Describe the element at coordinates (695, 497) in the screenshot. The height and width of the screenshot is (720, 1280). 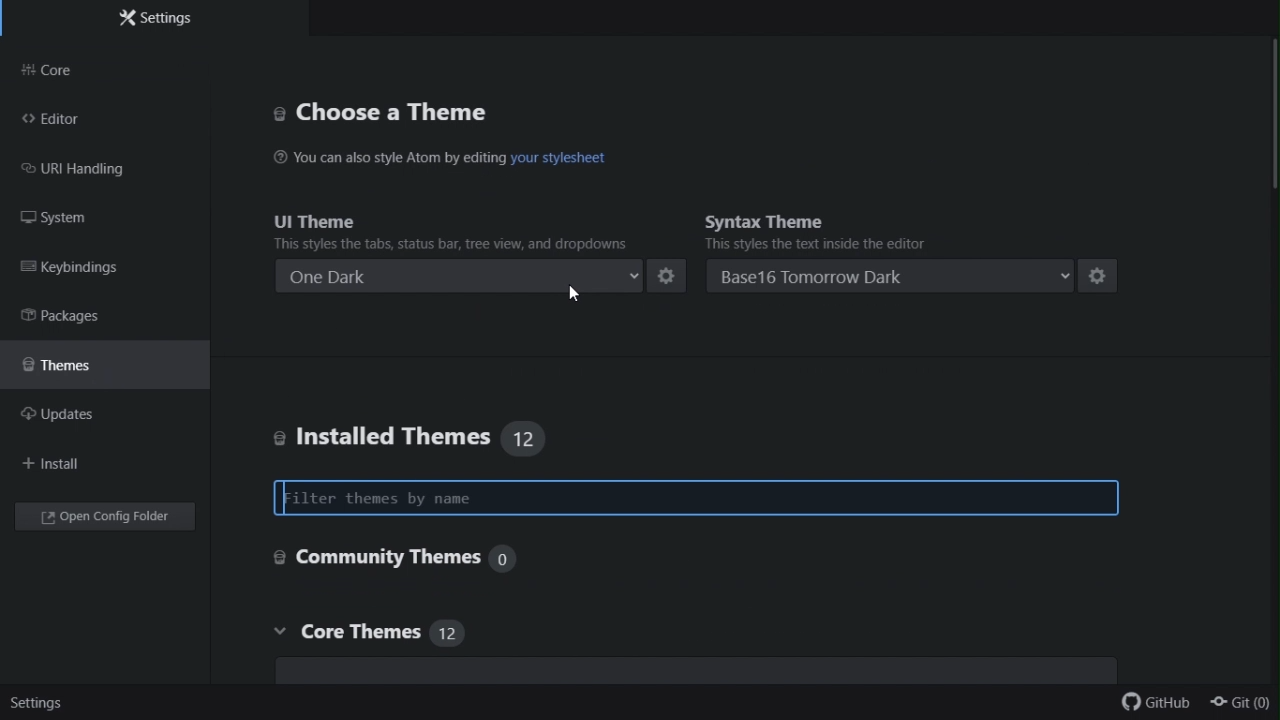
I see `Filter themes by name` at that location.